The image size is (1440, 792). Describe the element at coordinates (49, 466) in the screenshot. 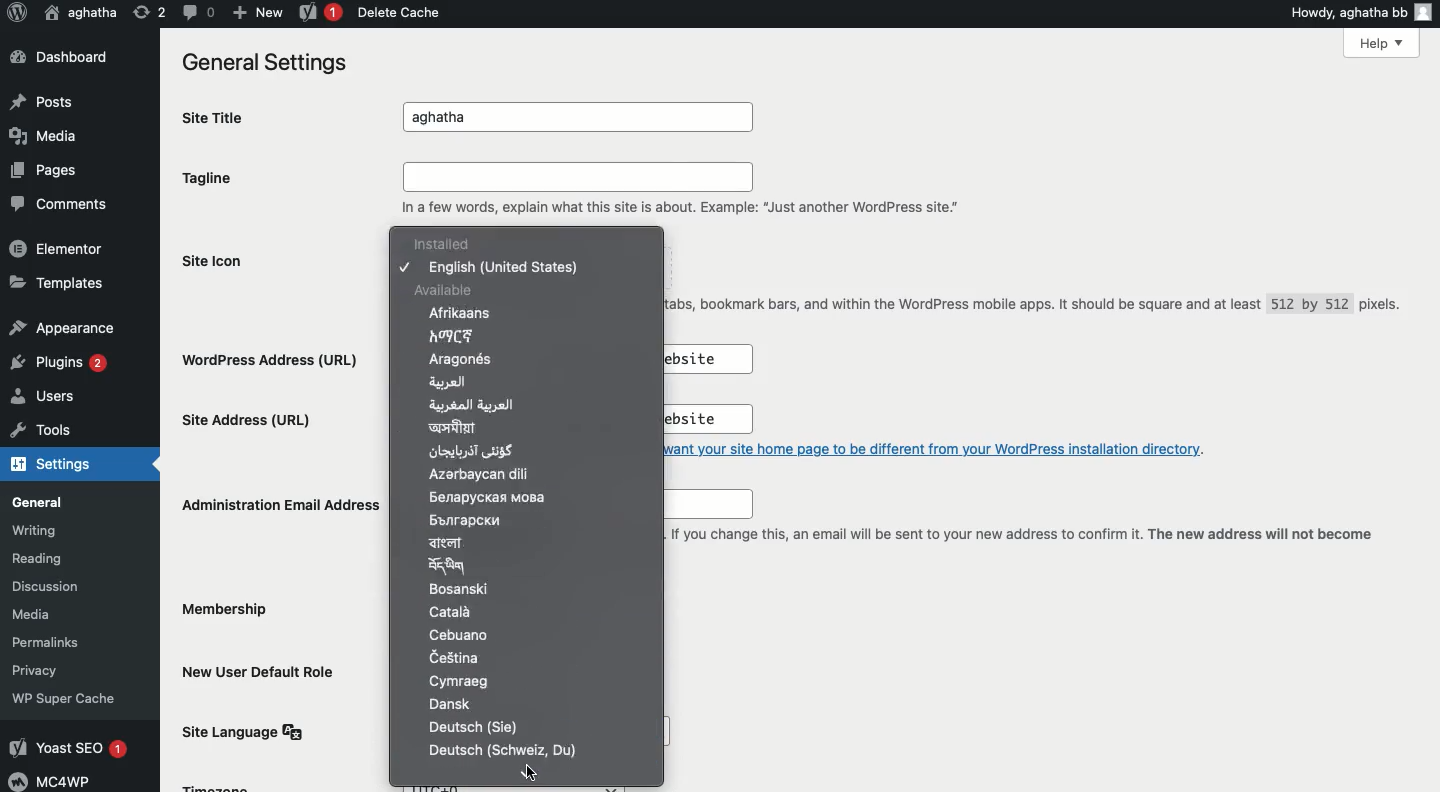

I see `Settings` at that location.